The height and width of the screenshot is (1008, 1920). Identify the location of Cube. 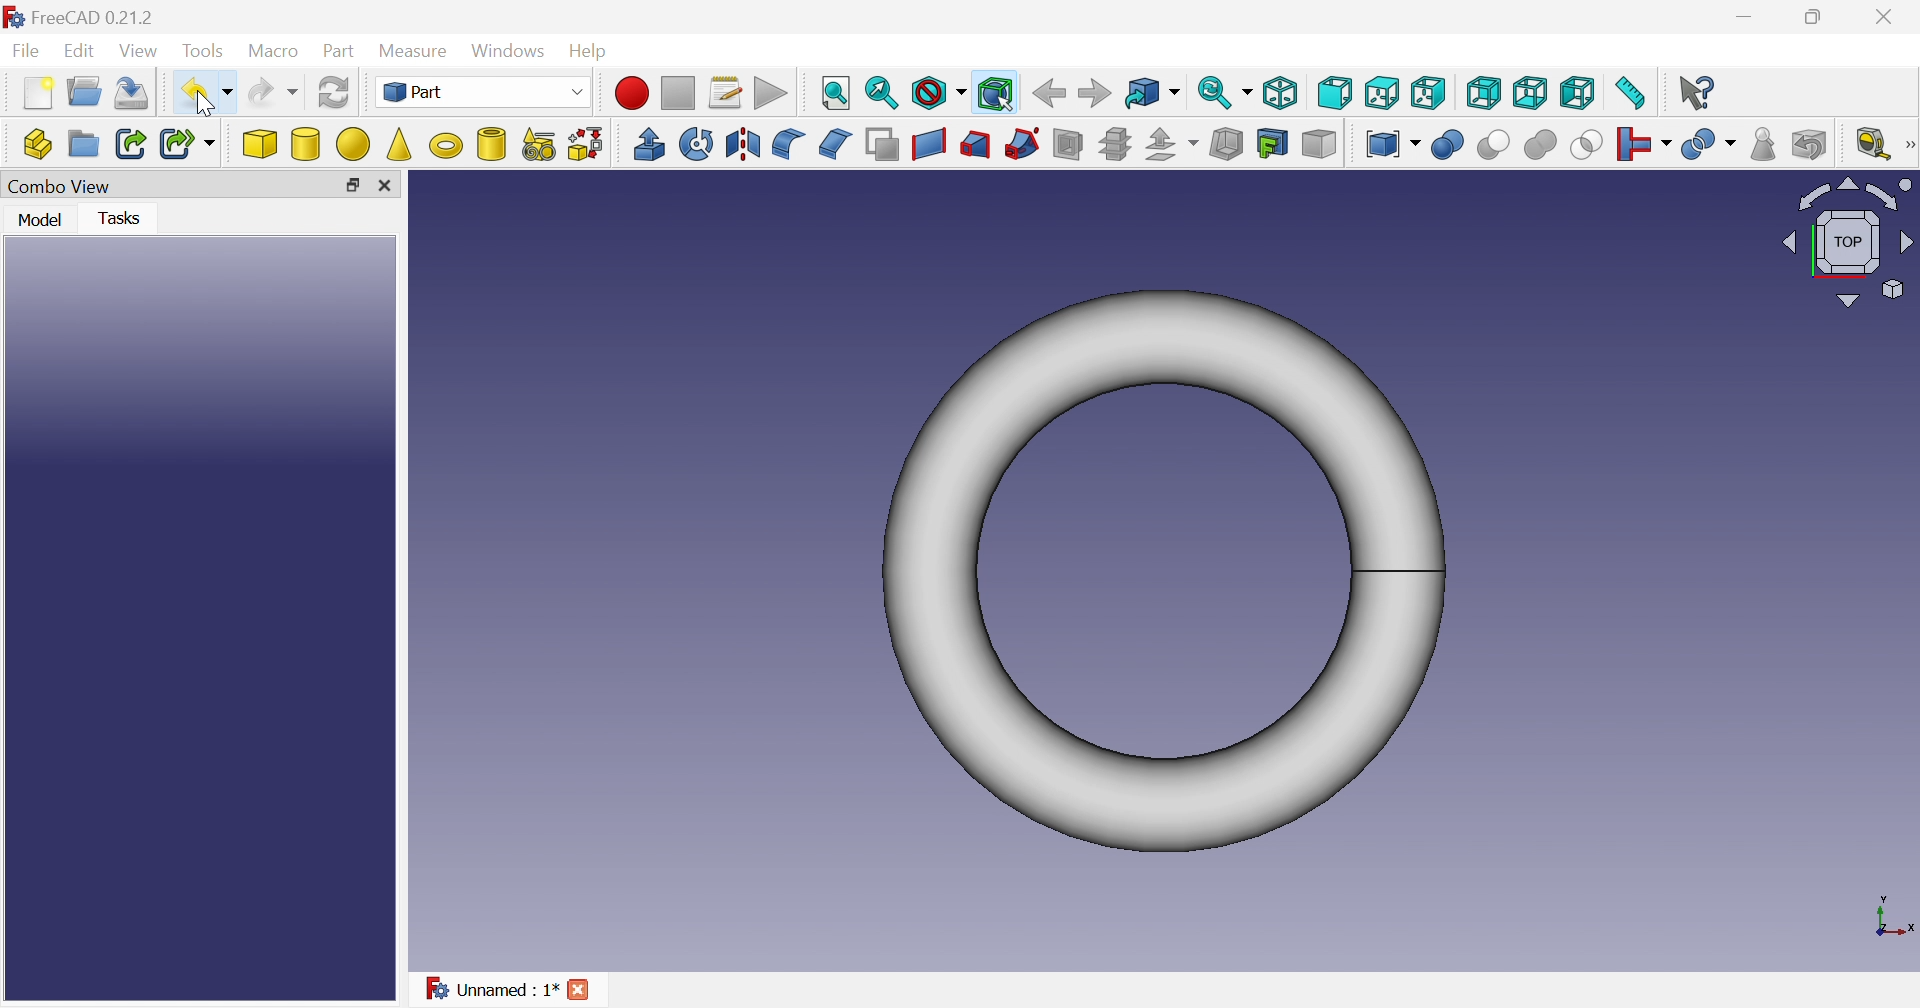
(261, 143).